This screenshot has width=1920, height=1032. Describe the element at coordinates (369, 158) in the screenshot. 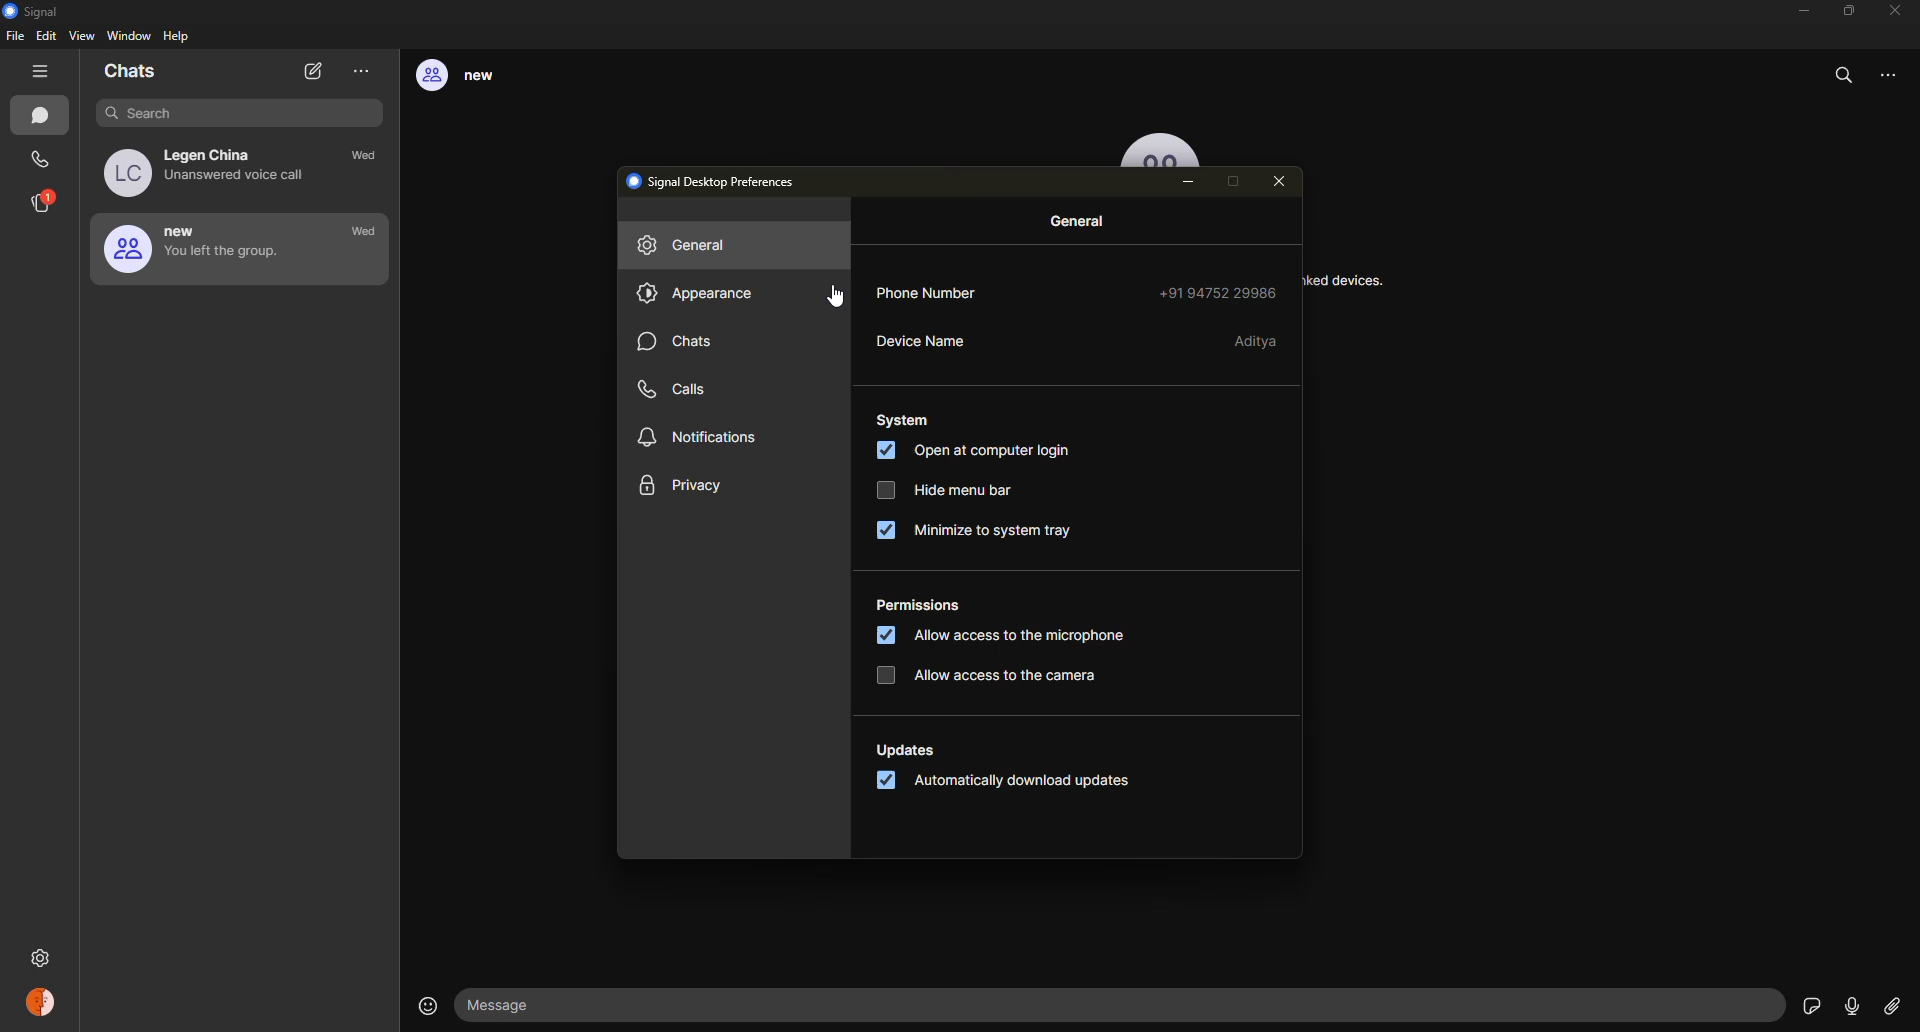

I see `wed` at that location.